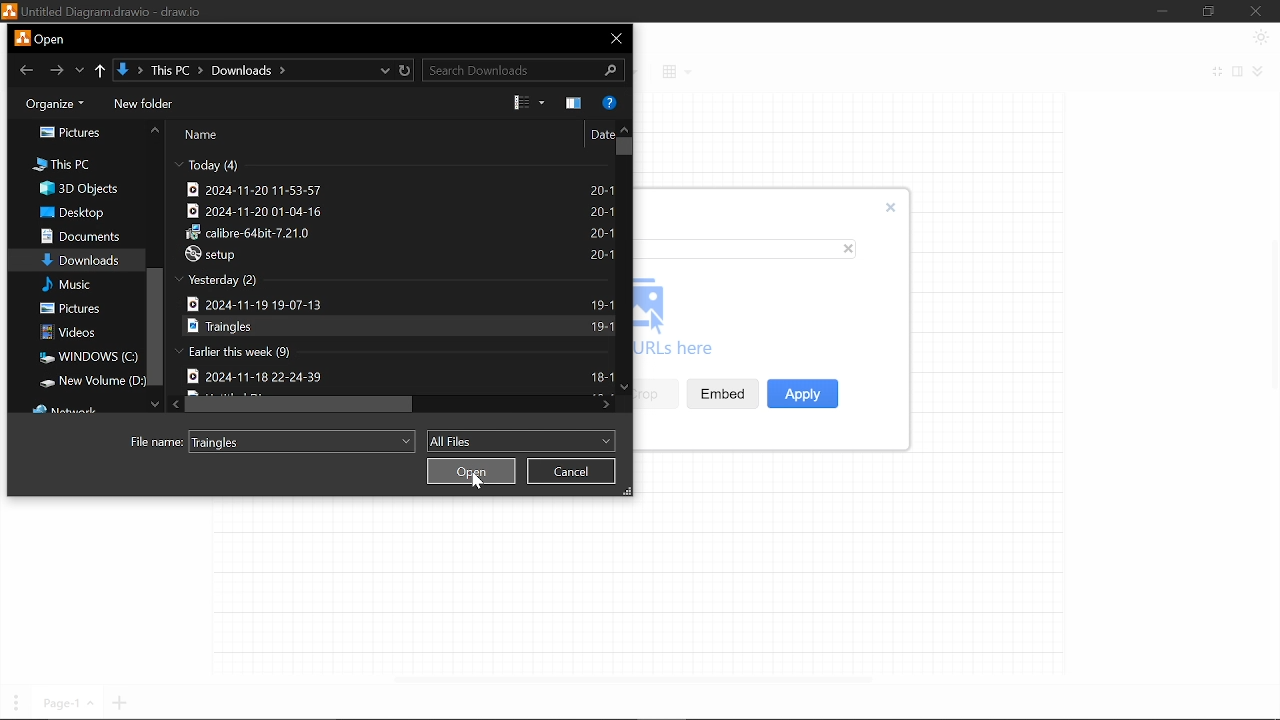 The width and height of the screenshot is (1280, 720). Describe the element at coordinates (154, 327) in the screenshot. I see `Vertical scrollbar in all files` at that location.